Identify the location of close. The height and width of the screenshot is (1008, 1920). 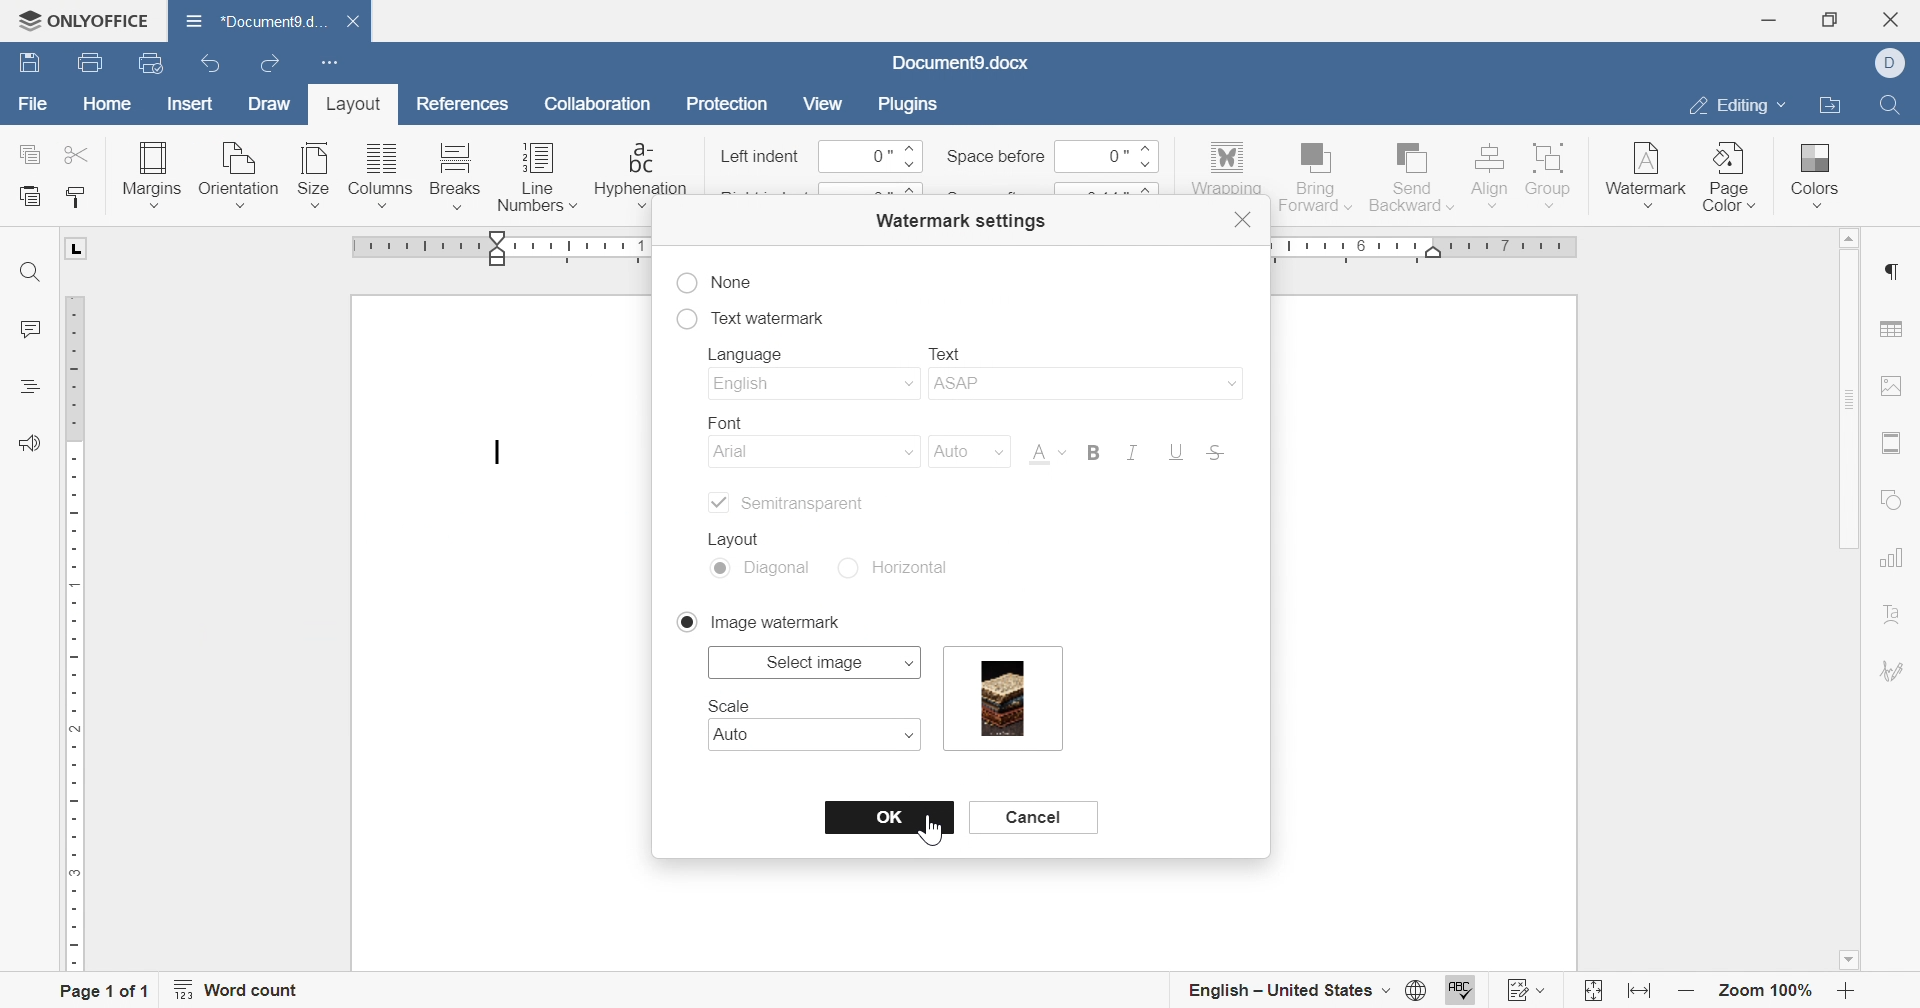
(1897, 19).